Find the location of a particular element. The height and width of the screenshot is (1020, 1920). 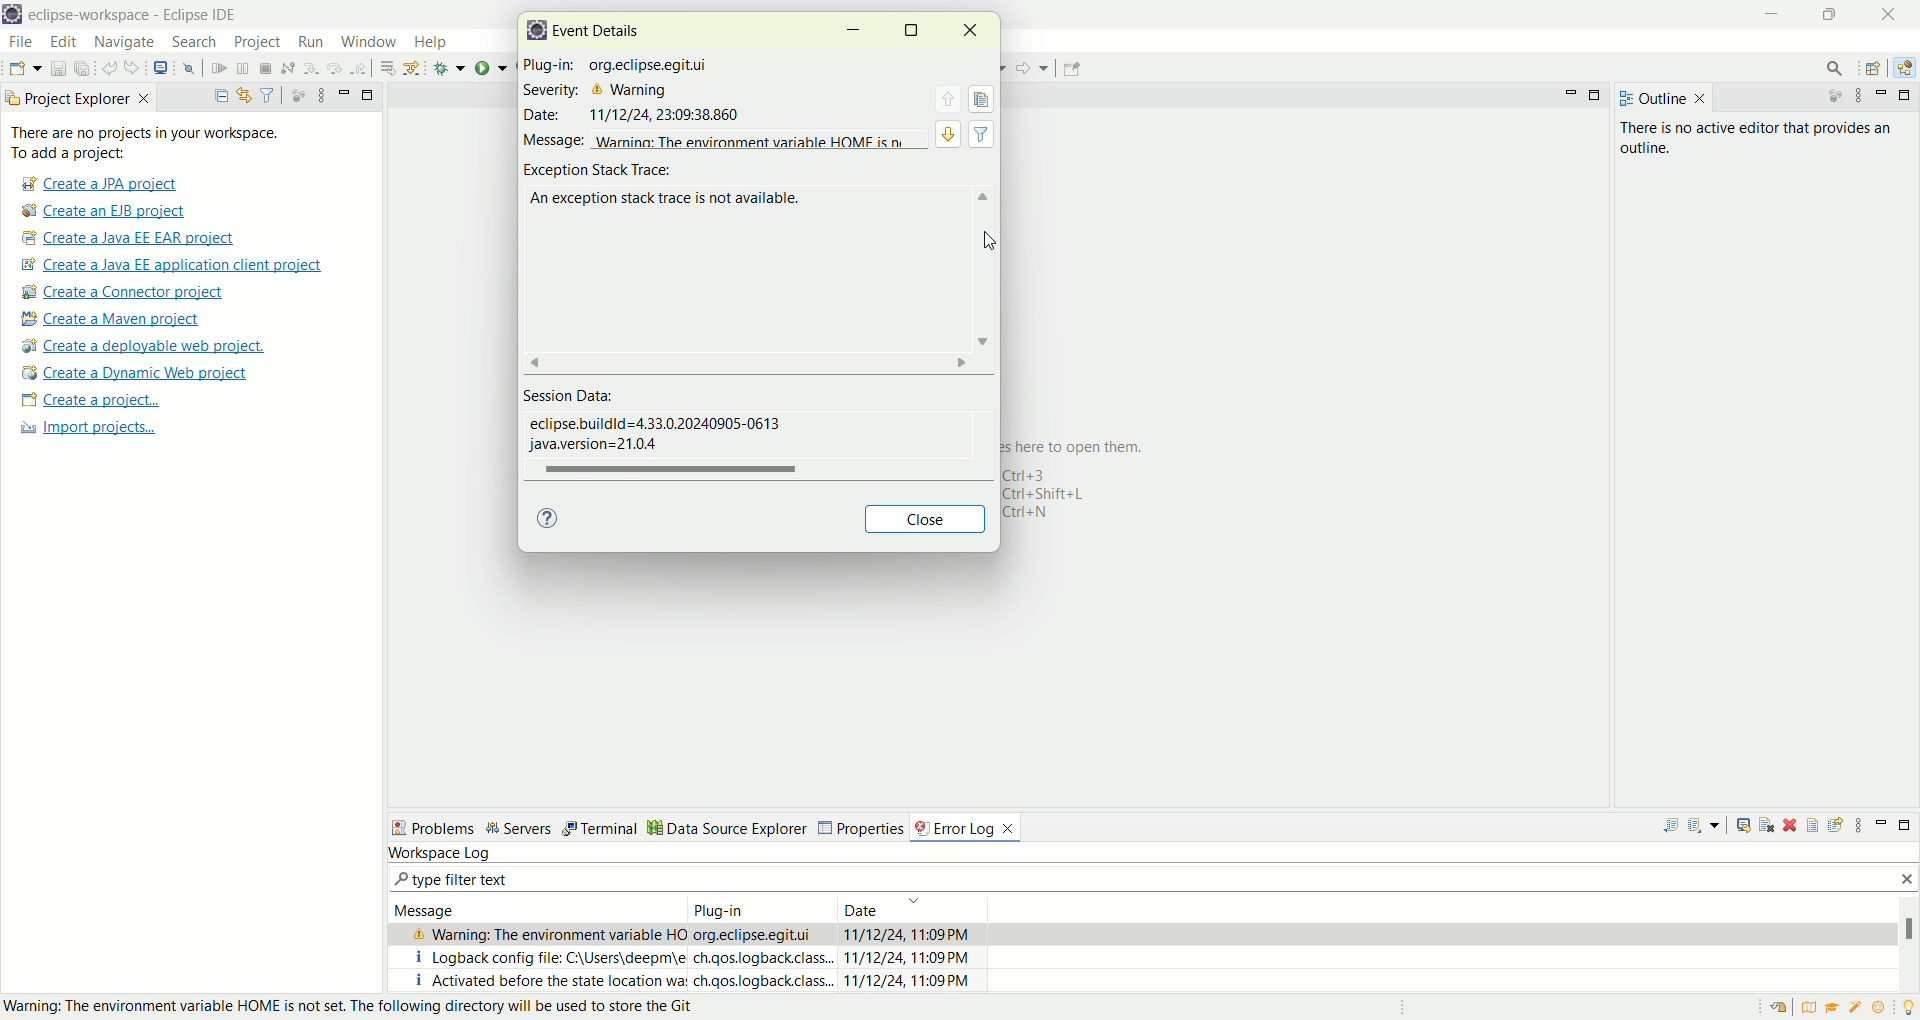

create a Java EE application client project is located at coordinates (172, 266).